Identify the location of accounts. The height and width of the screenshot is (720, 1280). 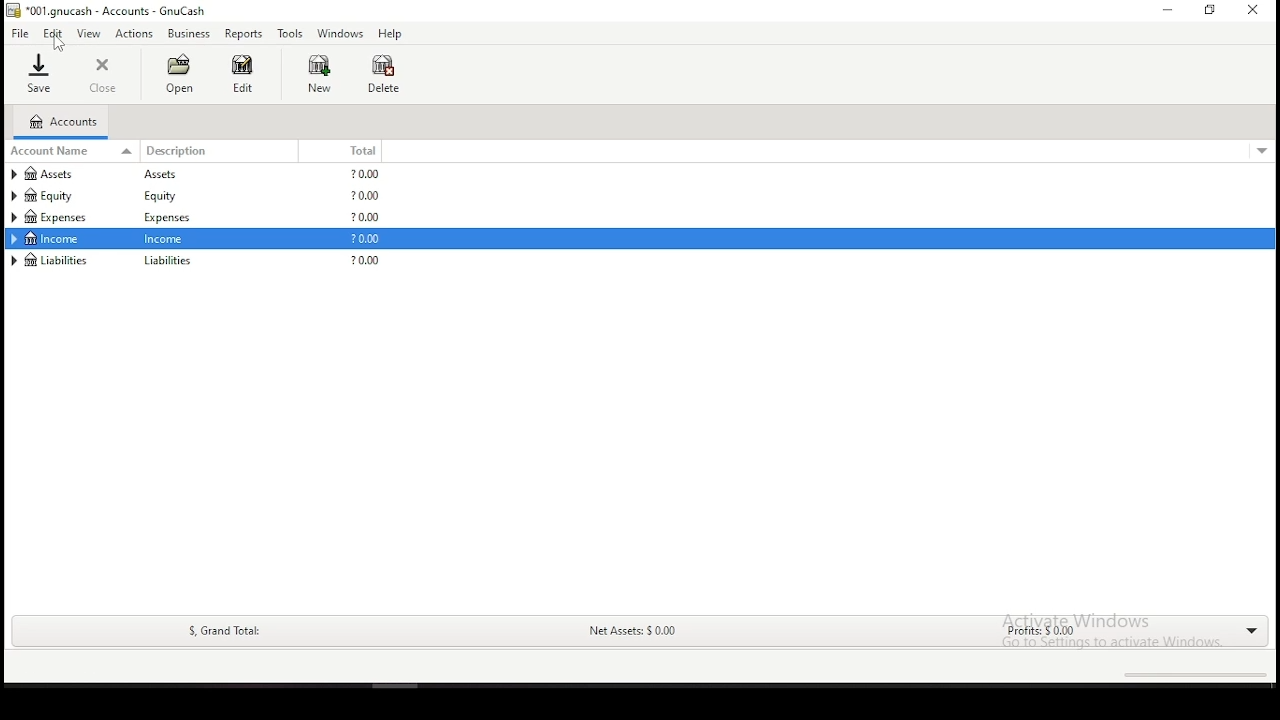
(62, 122).